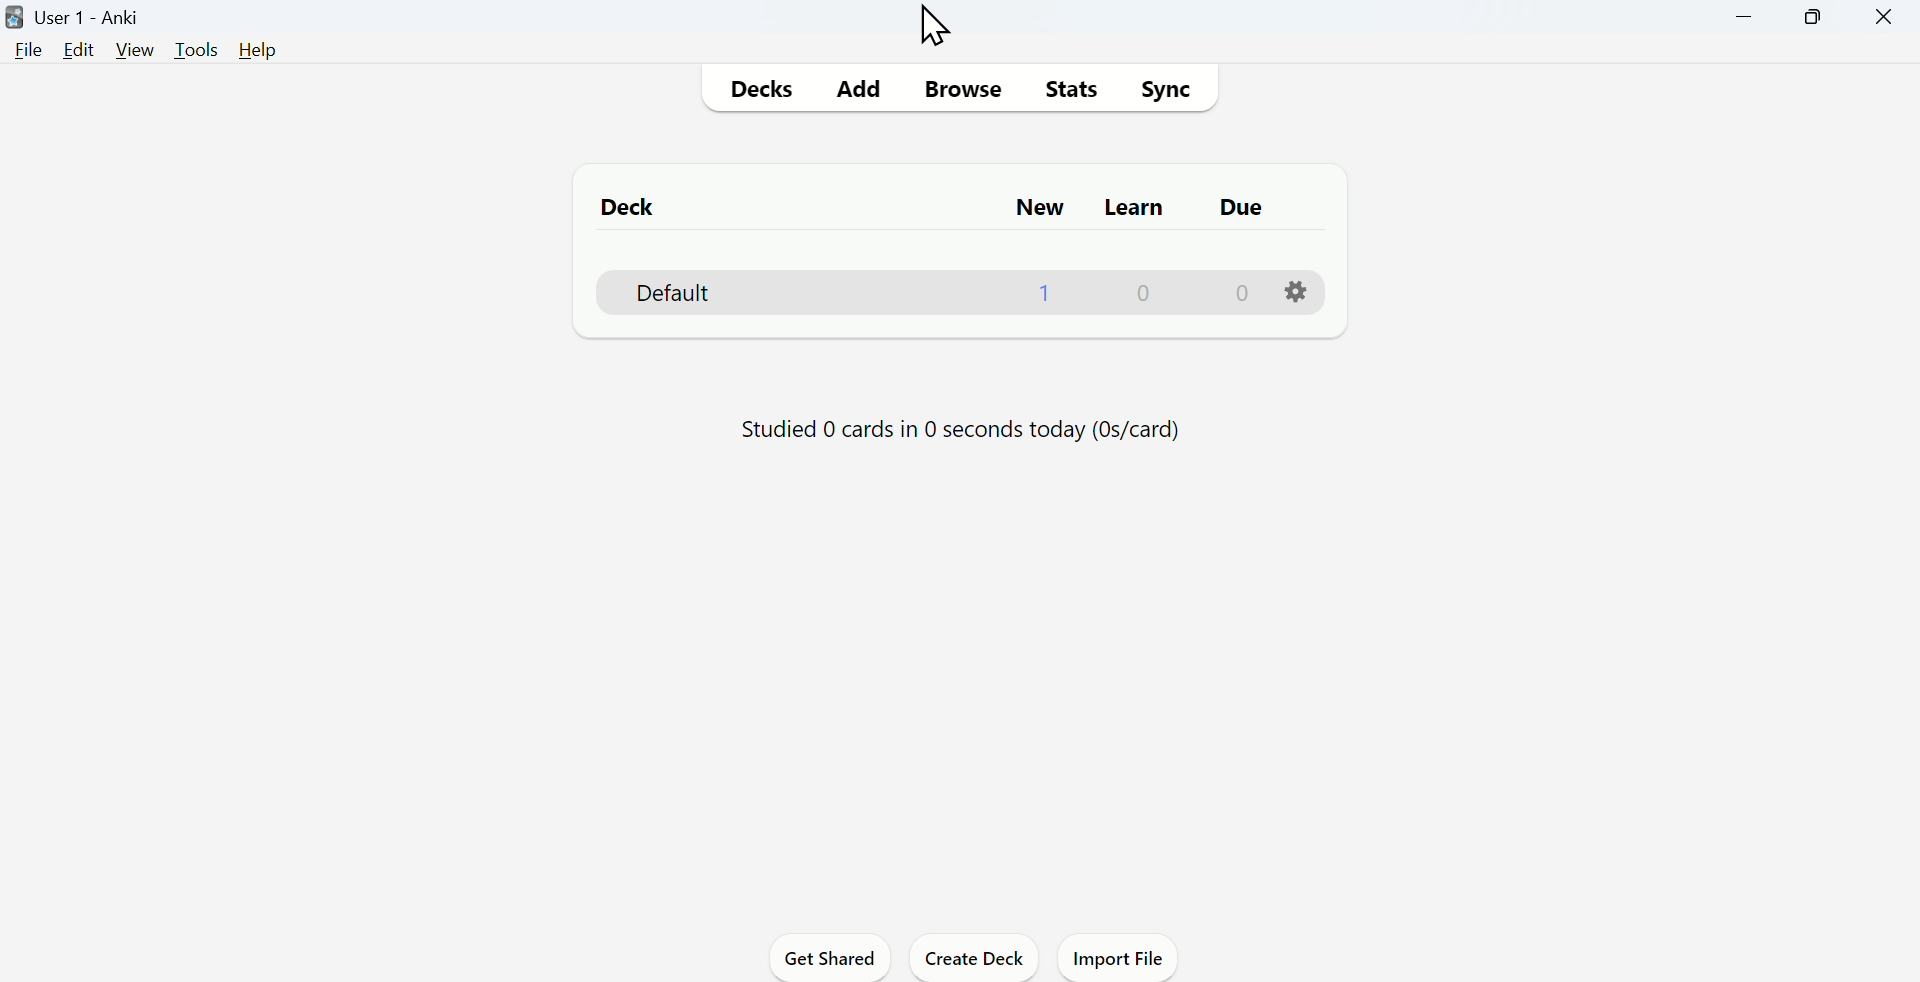 This screenshot has height=982, width=1920. I want to click on Help, so click(261, 51).